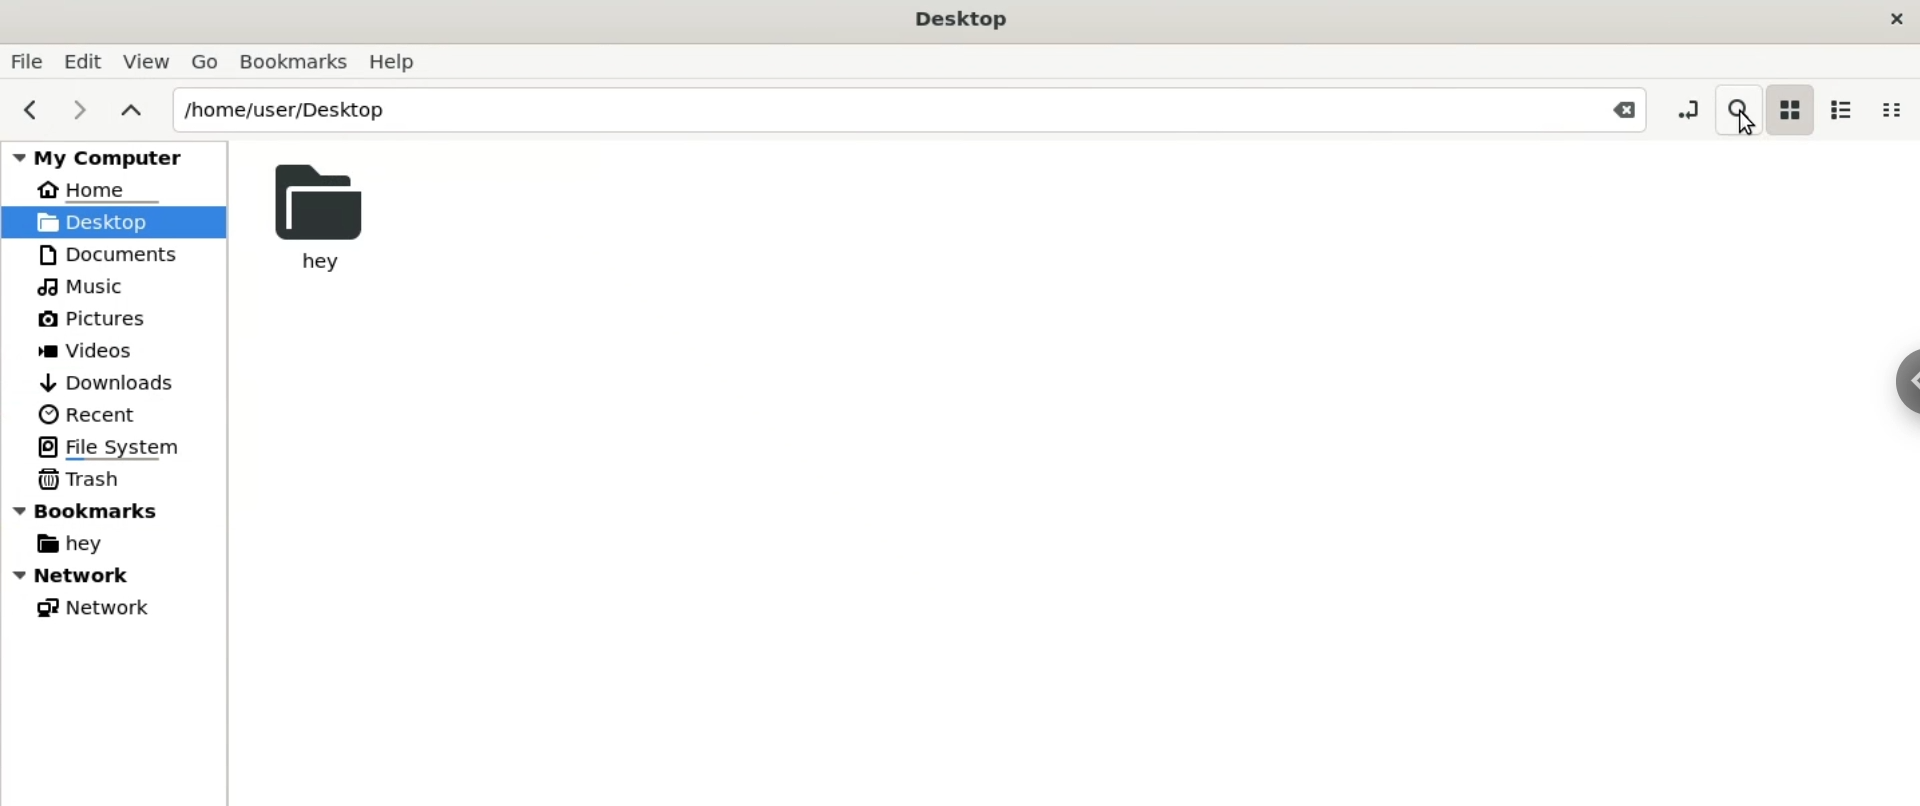  I want to click on Downloads, so click(111, 383).